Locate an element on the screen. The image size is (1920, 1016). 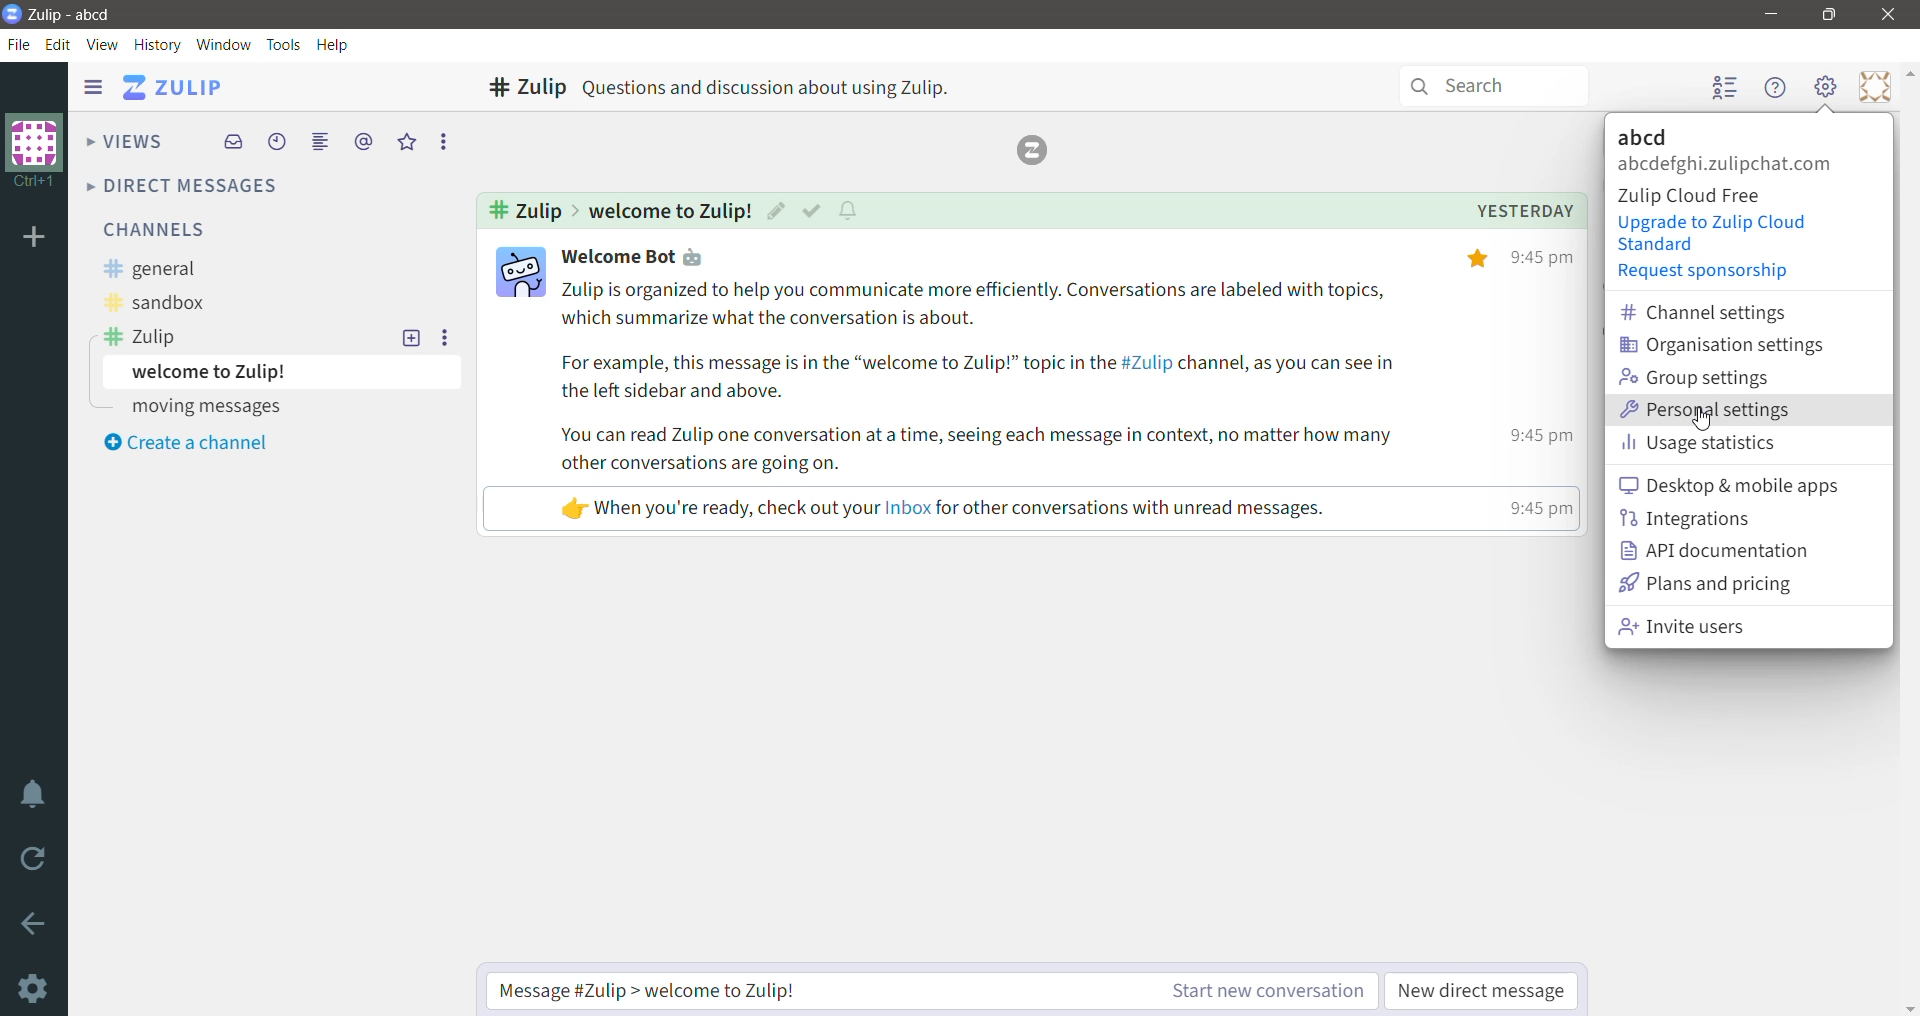
moving messages is located at coordinates (205, 406).